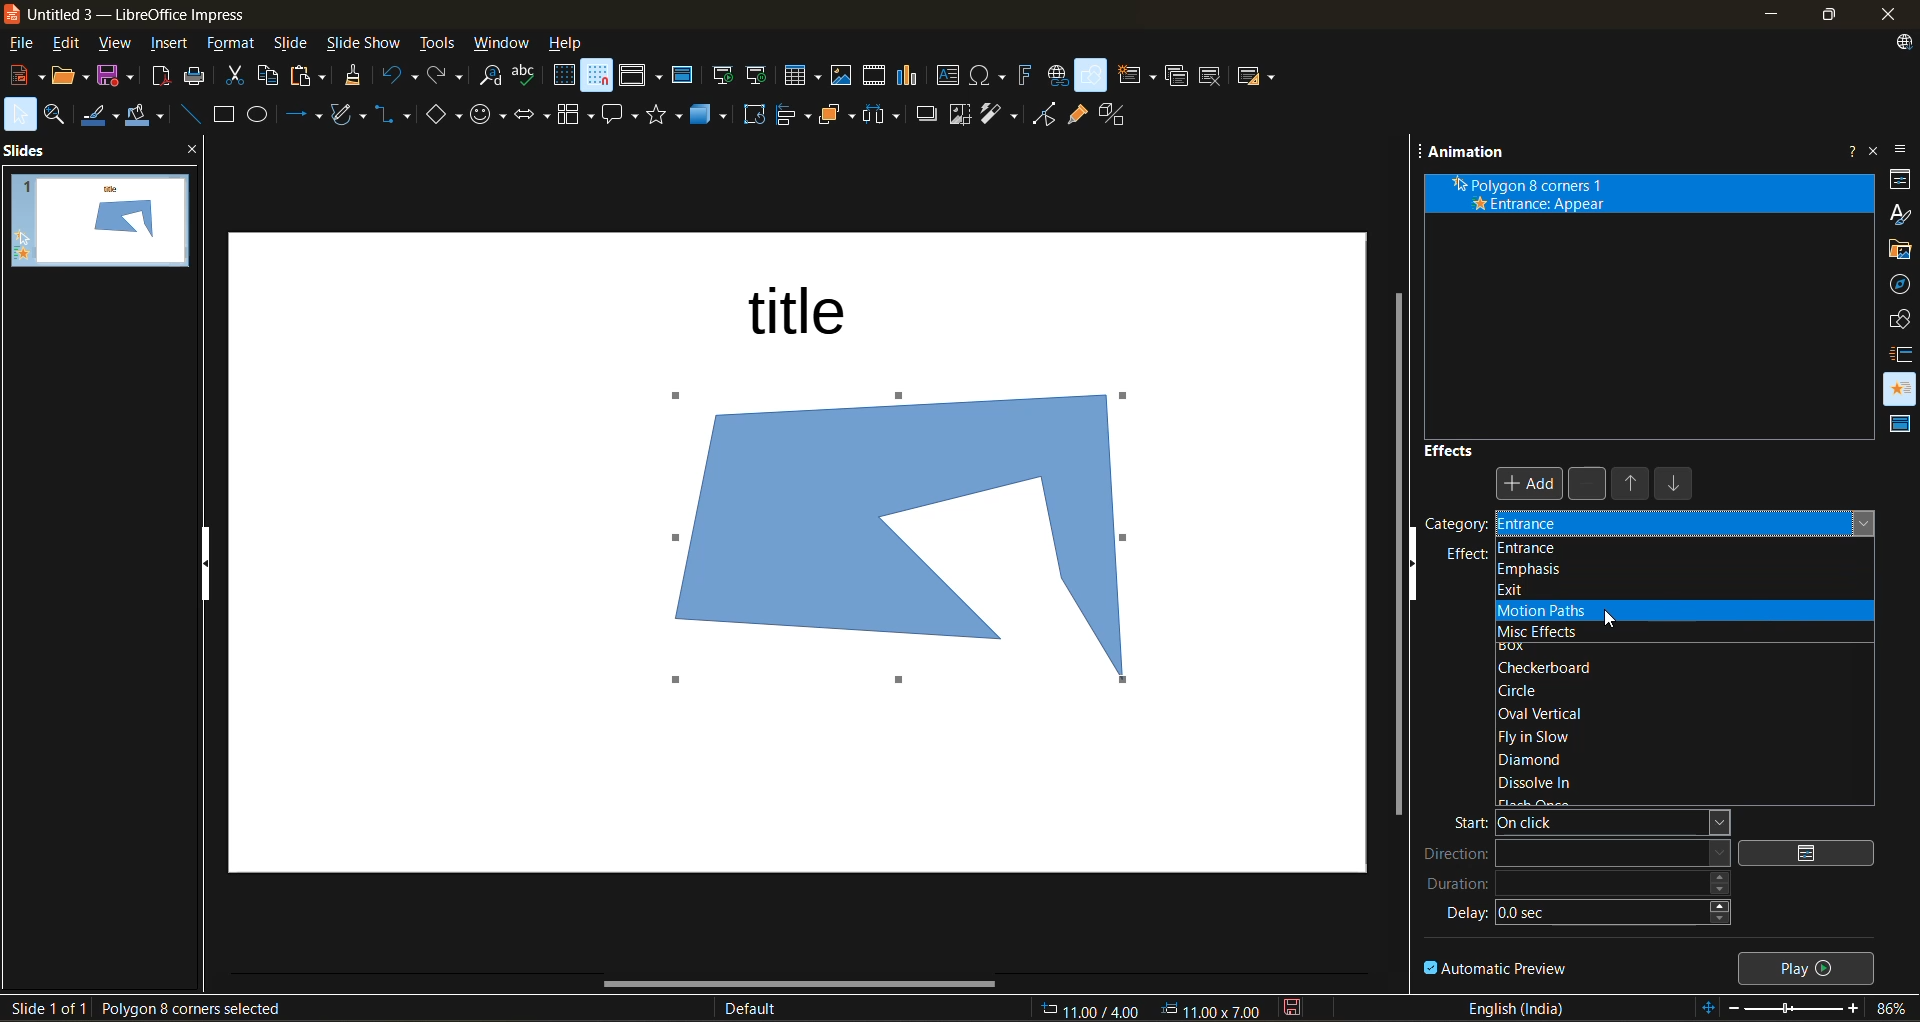  What do you see at coordinates (1585, 882) in the screenshot?
I see `duration` at bounding box center [1585, 882].